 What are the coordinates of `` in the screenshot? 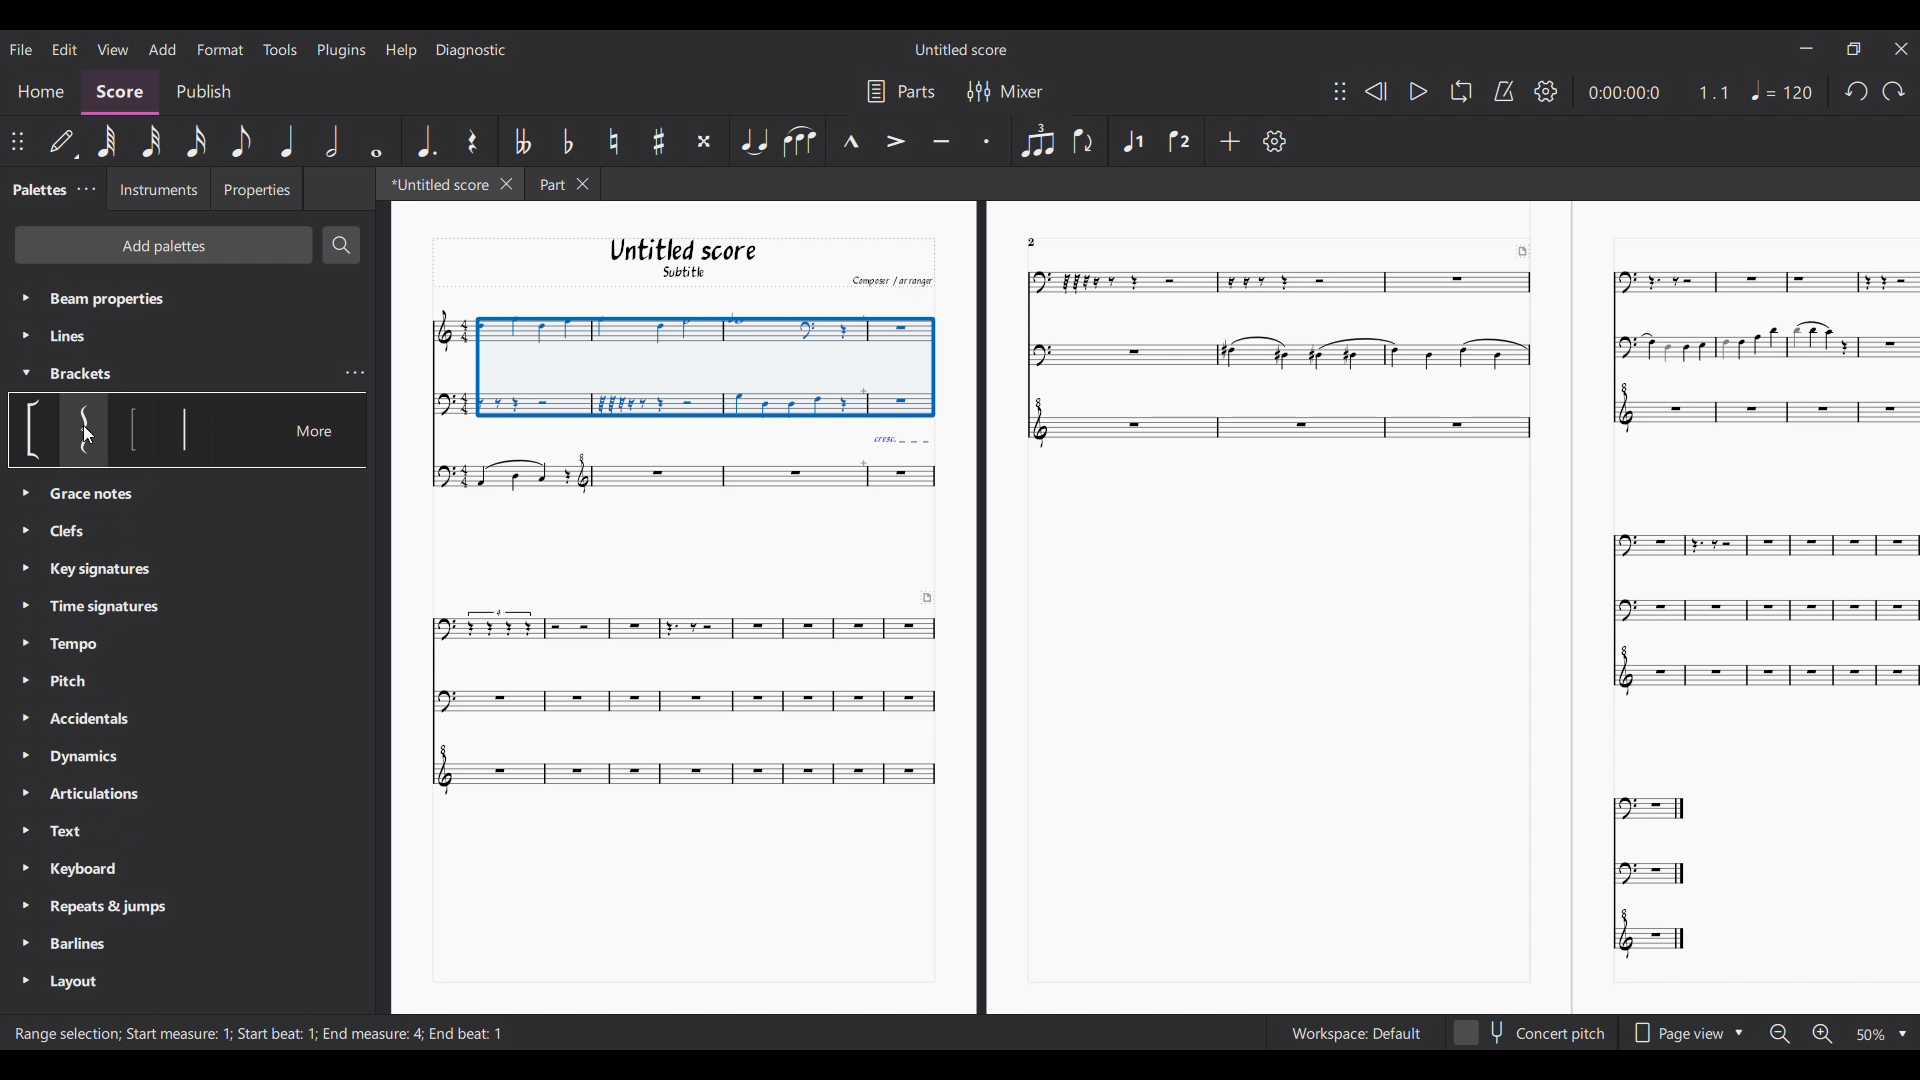 It's located at (23, 531).